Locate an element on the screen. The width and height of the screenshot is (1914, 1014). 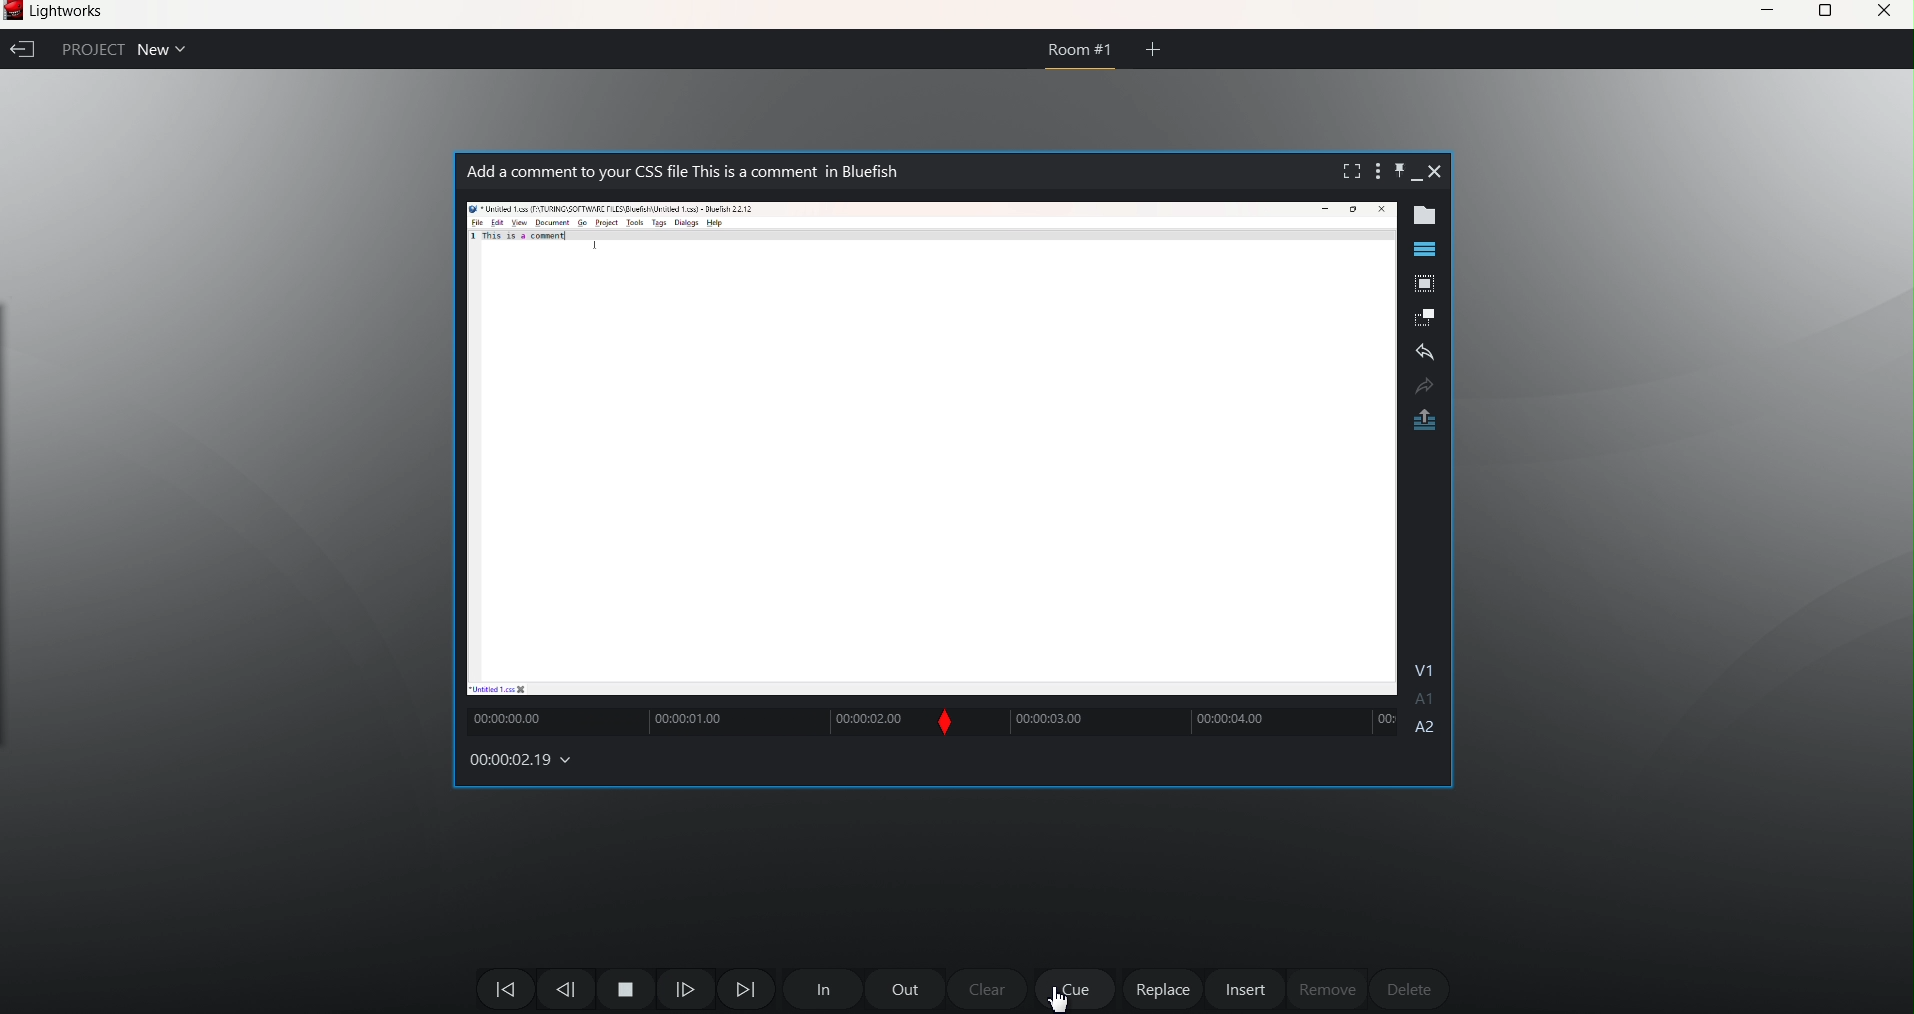
show setting menu is located at coordinates (1375, 171).